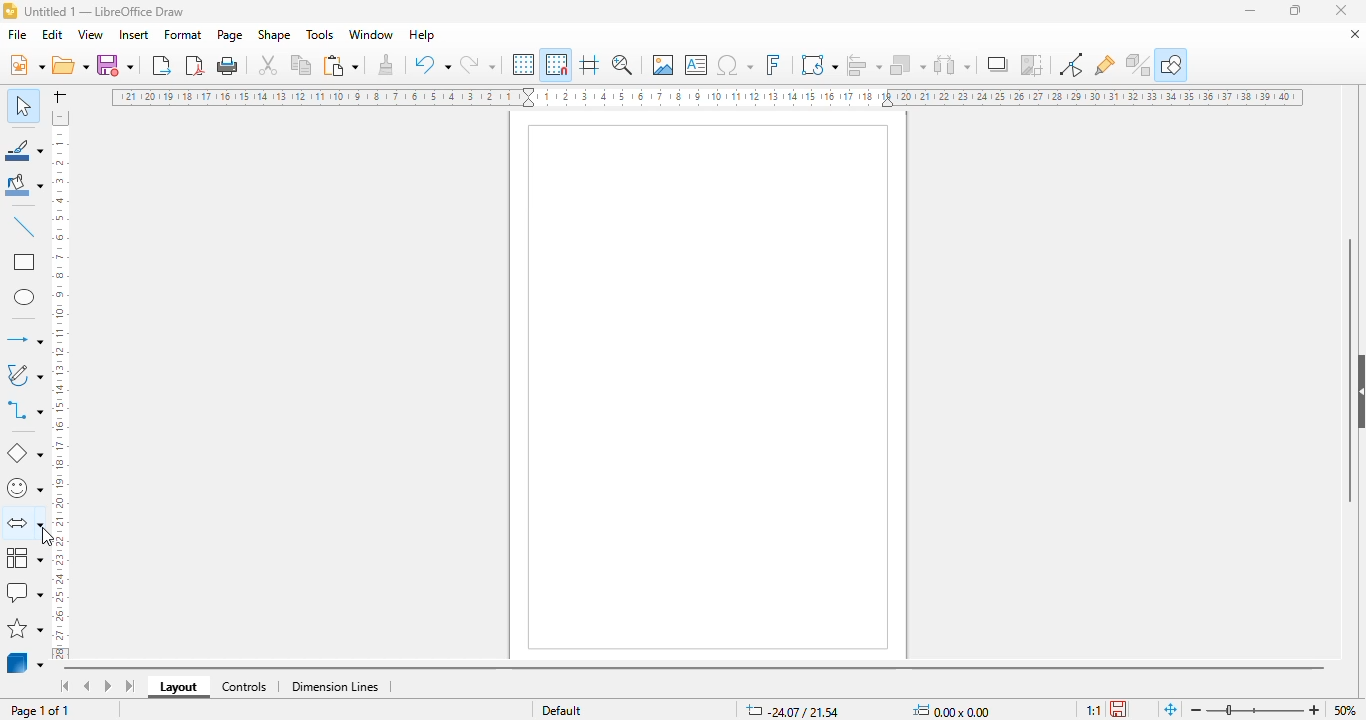  I want to click on layout, so click(178, 687).